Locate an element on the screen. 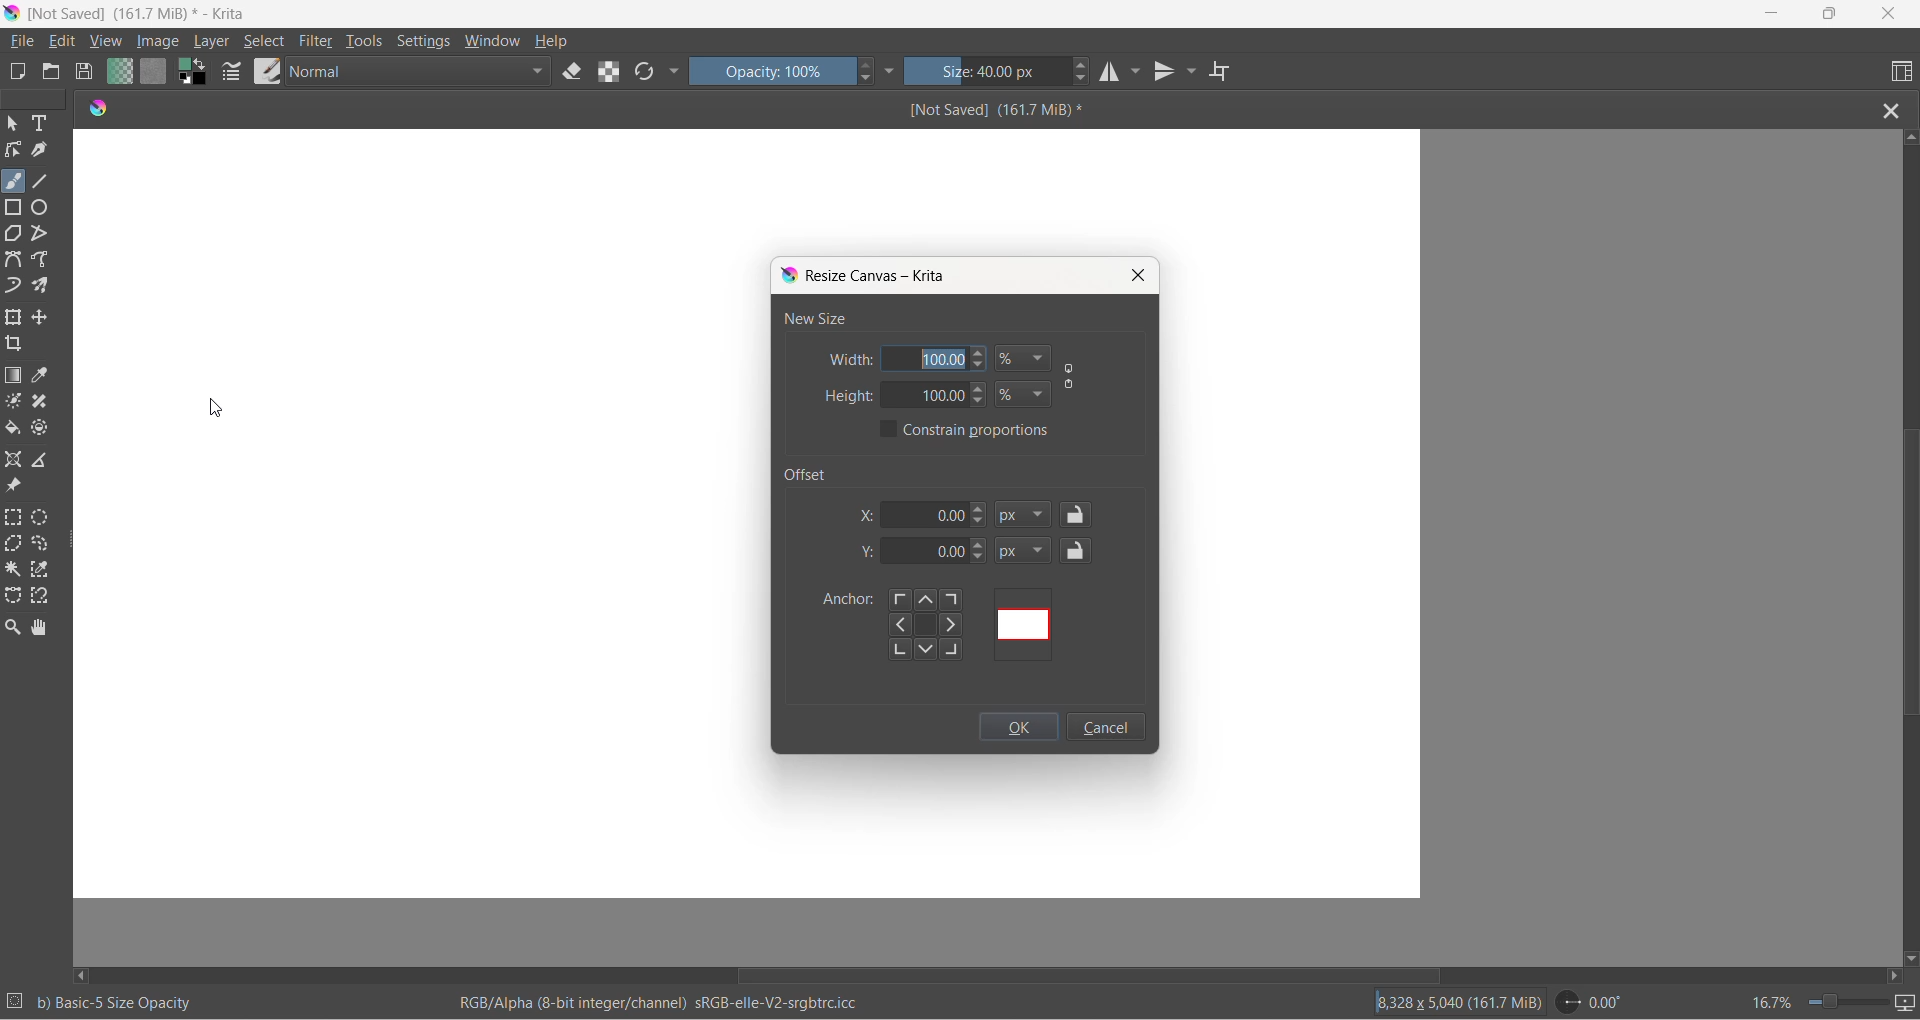 This screenshot has height=1020, width=1920. enclose and fill tool is located at coordinates (38, 432).